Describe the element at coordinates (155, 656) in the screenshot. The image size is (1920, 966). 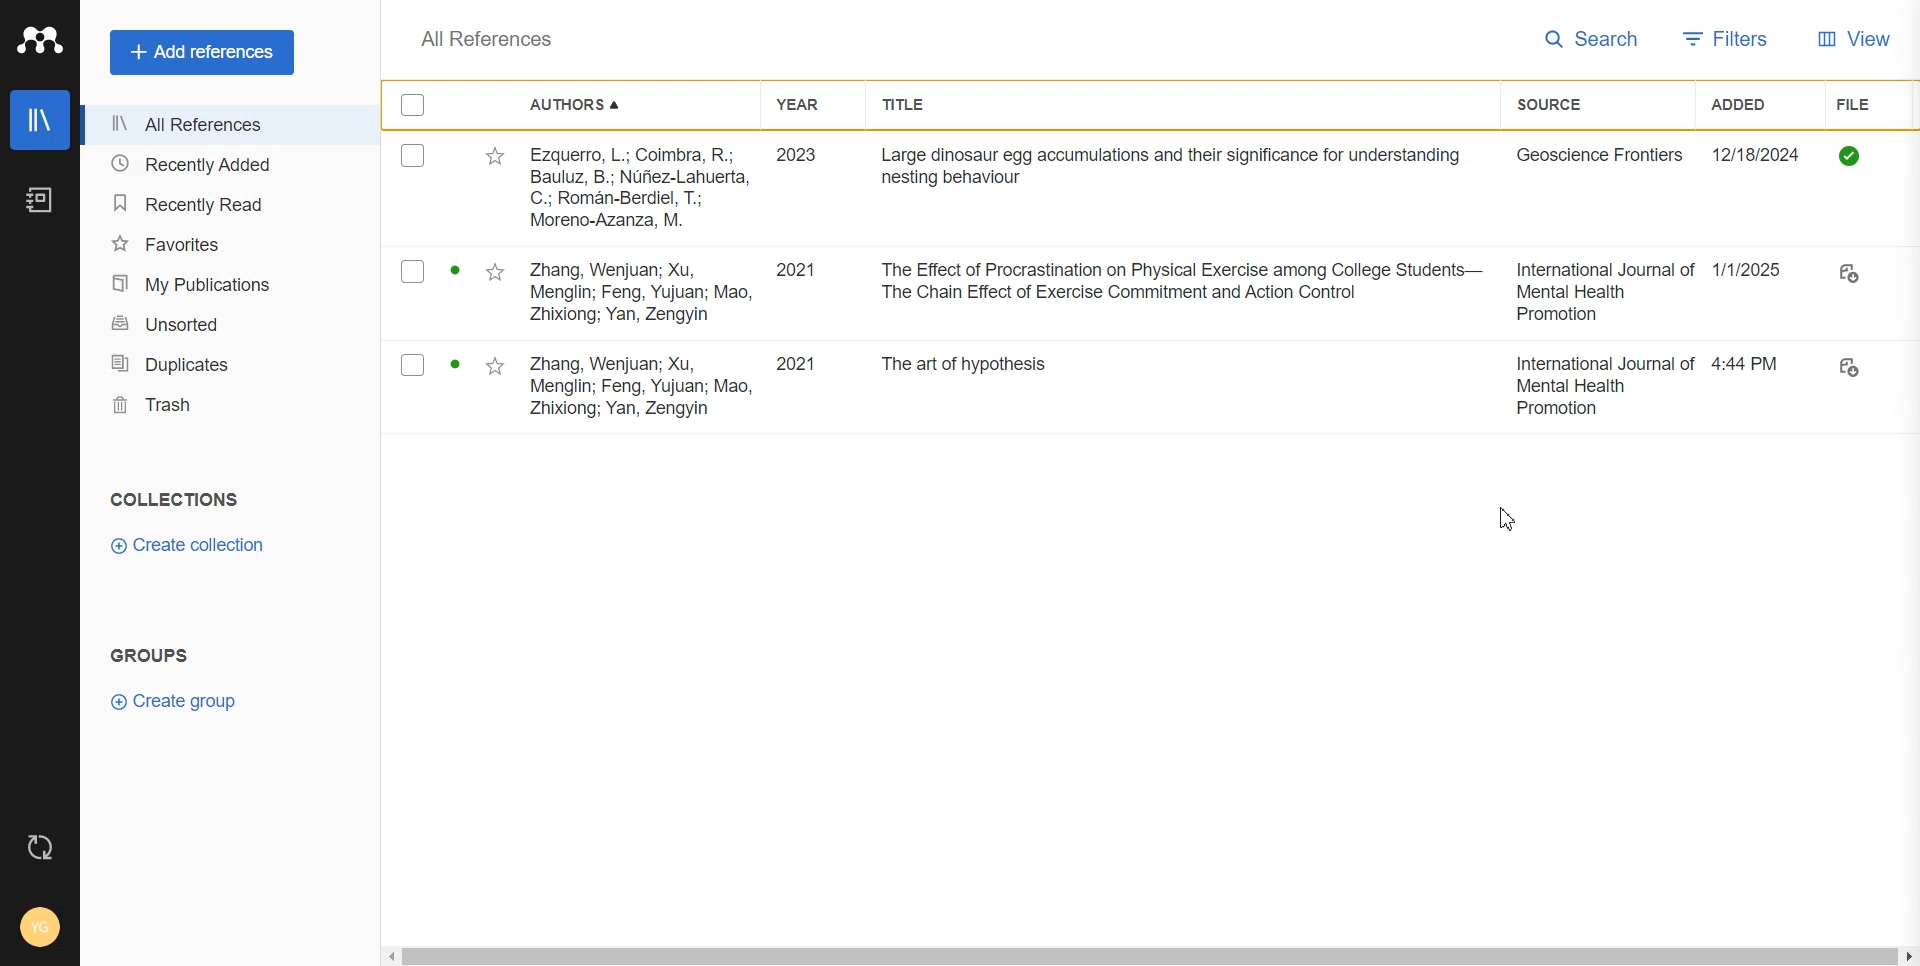
I see `groups` at that location.